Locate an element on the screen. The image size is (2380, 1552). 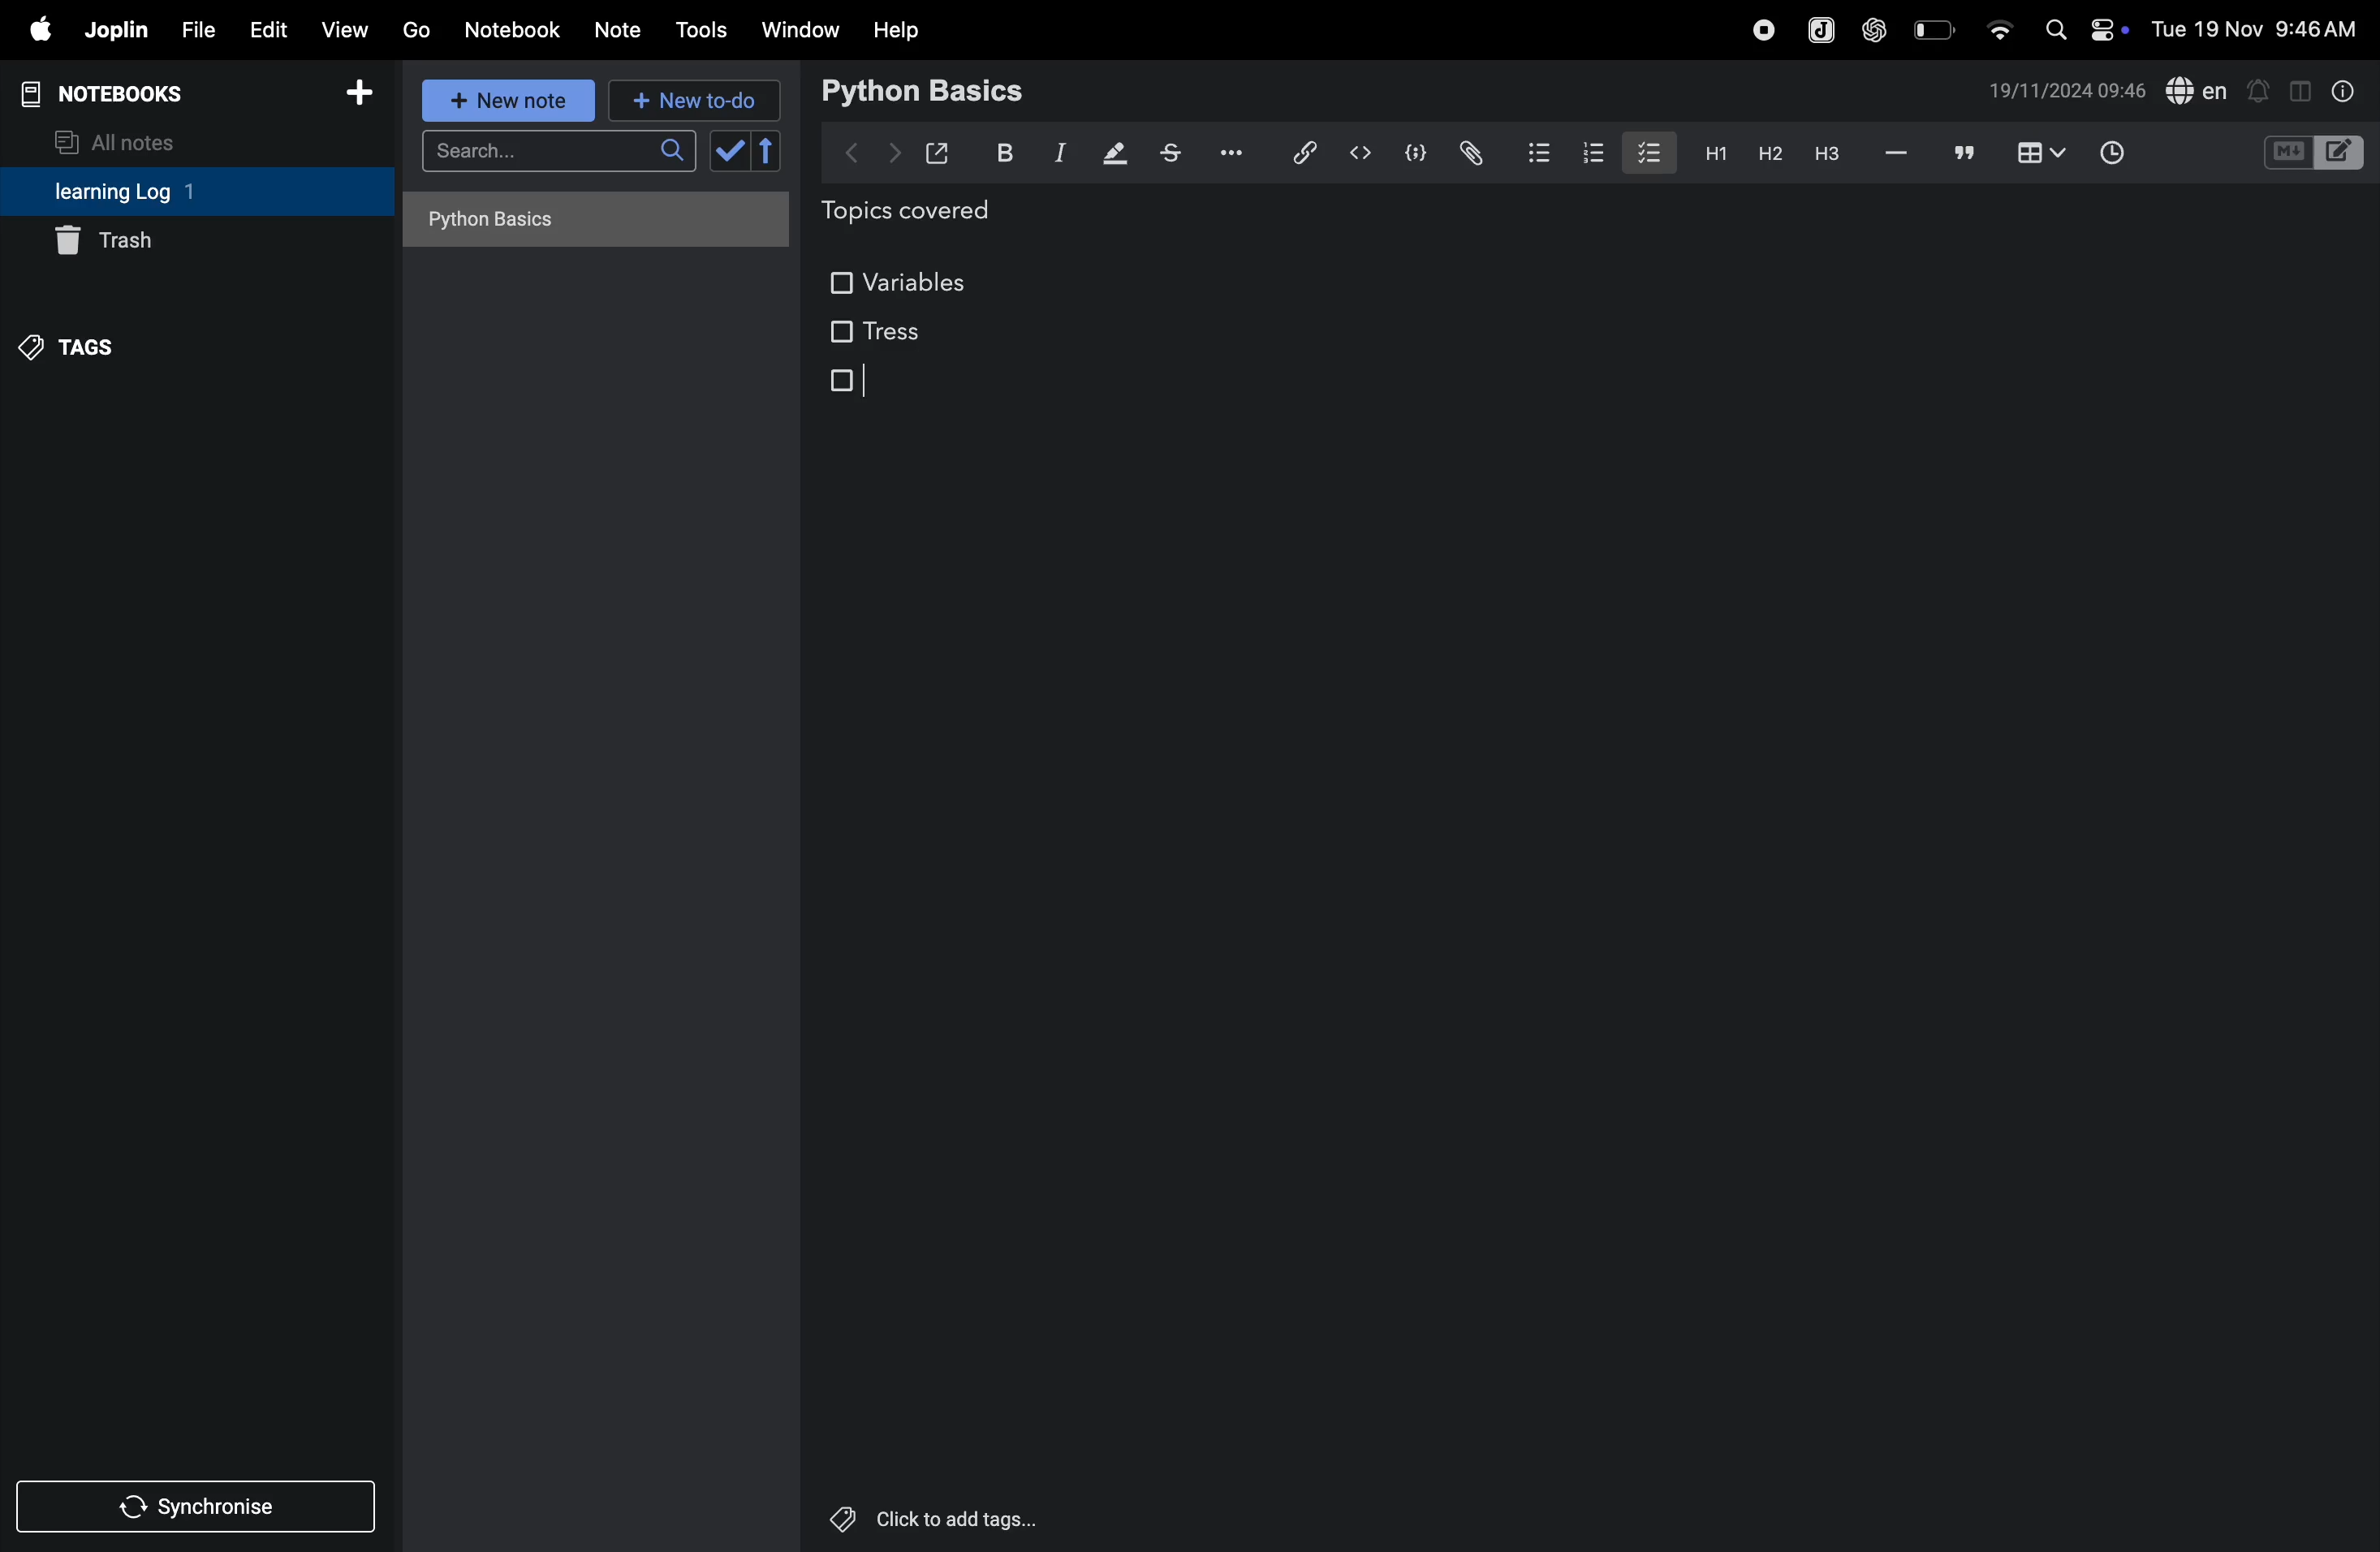
topics covered is located at coordinates (929, 214).